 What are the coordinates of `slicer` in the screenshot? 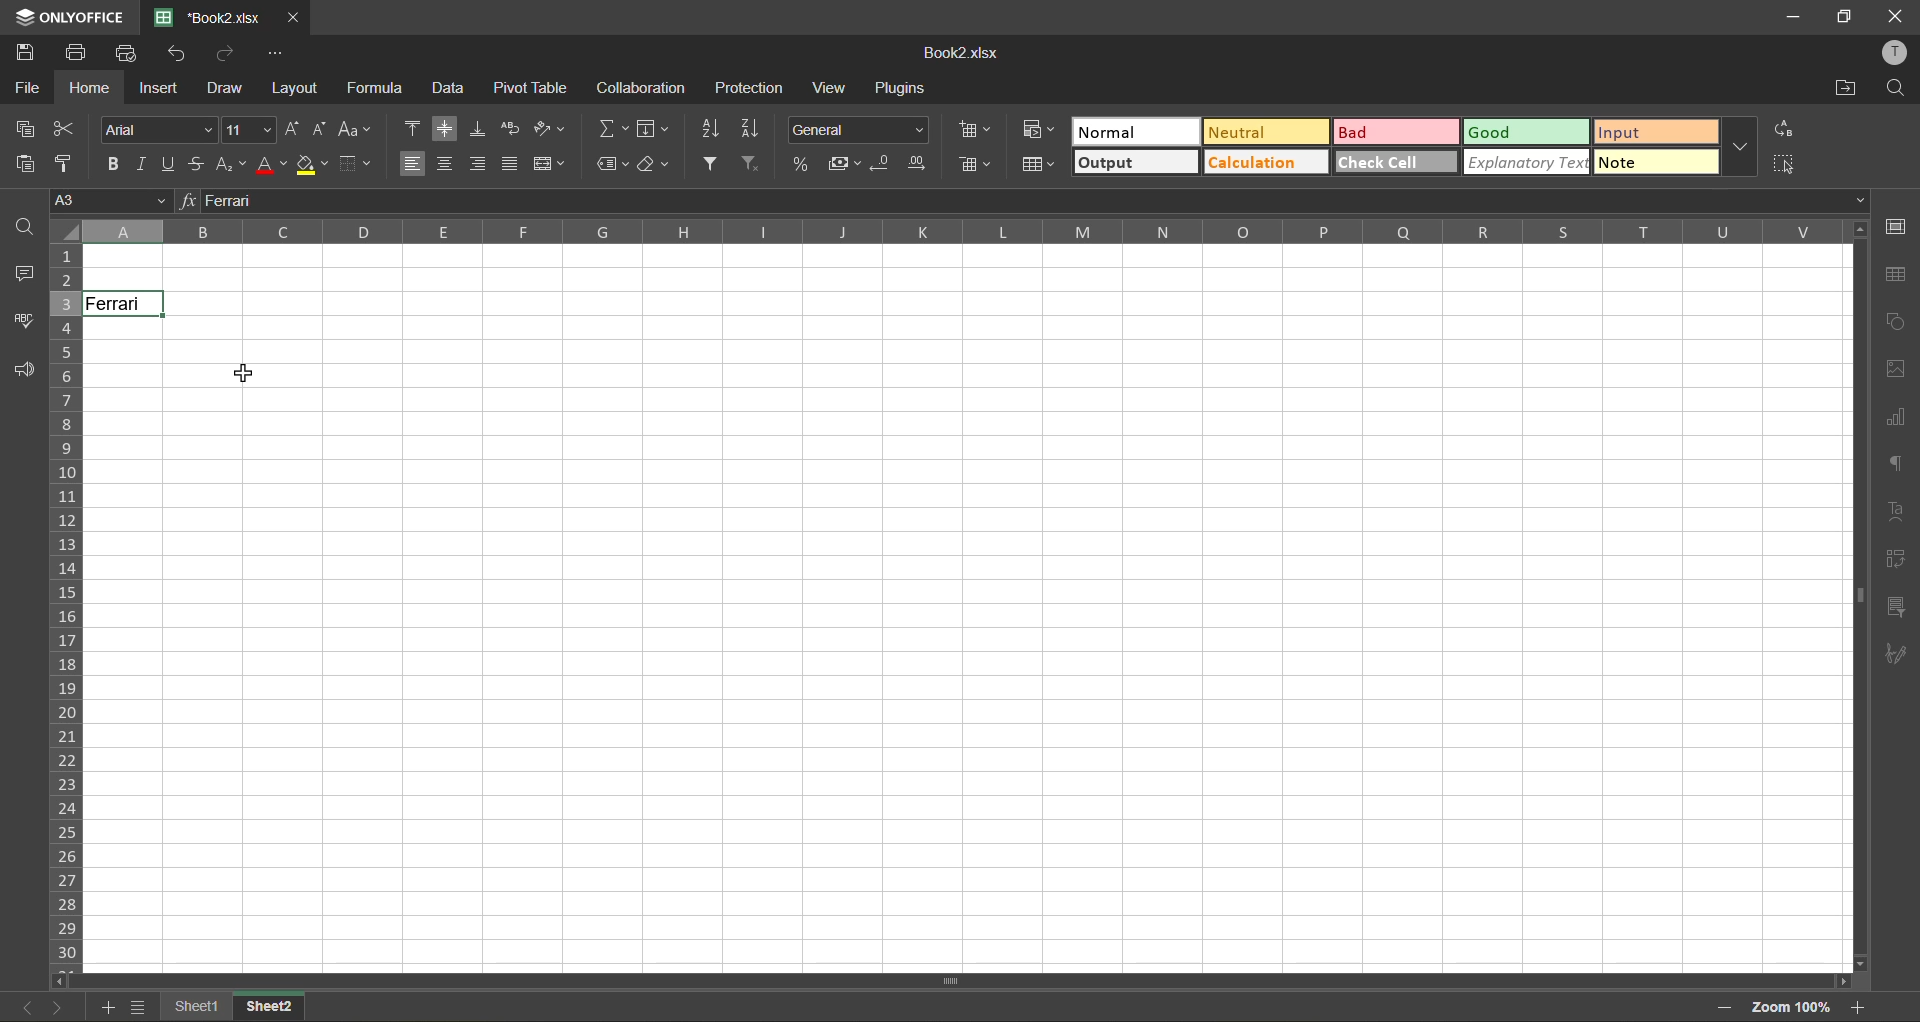 It's located at (1895, 604).